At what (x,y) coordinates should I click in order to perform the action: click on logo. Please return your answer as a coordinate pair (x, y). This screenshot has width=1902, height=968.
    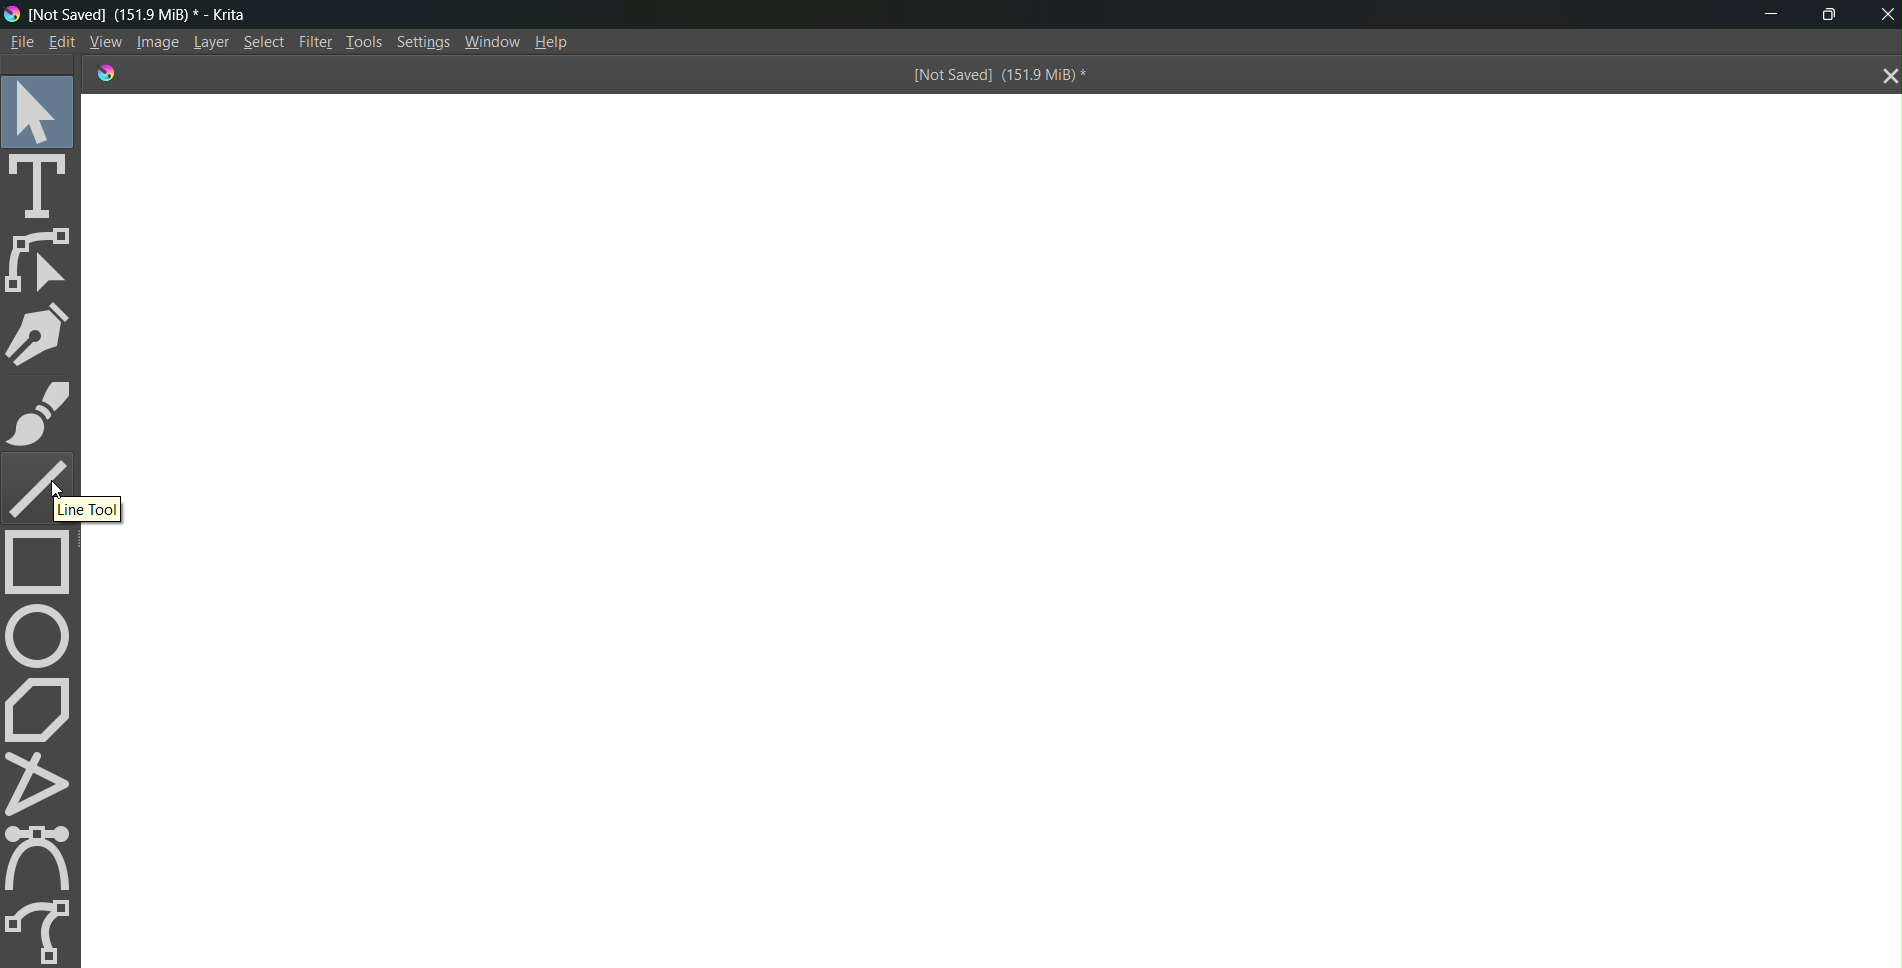
    Looking at the image, I should click on (103, 72).